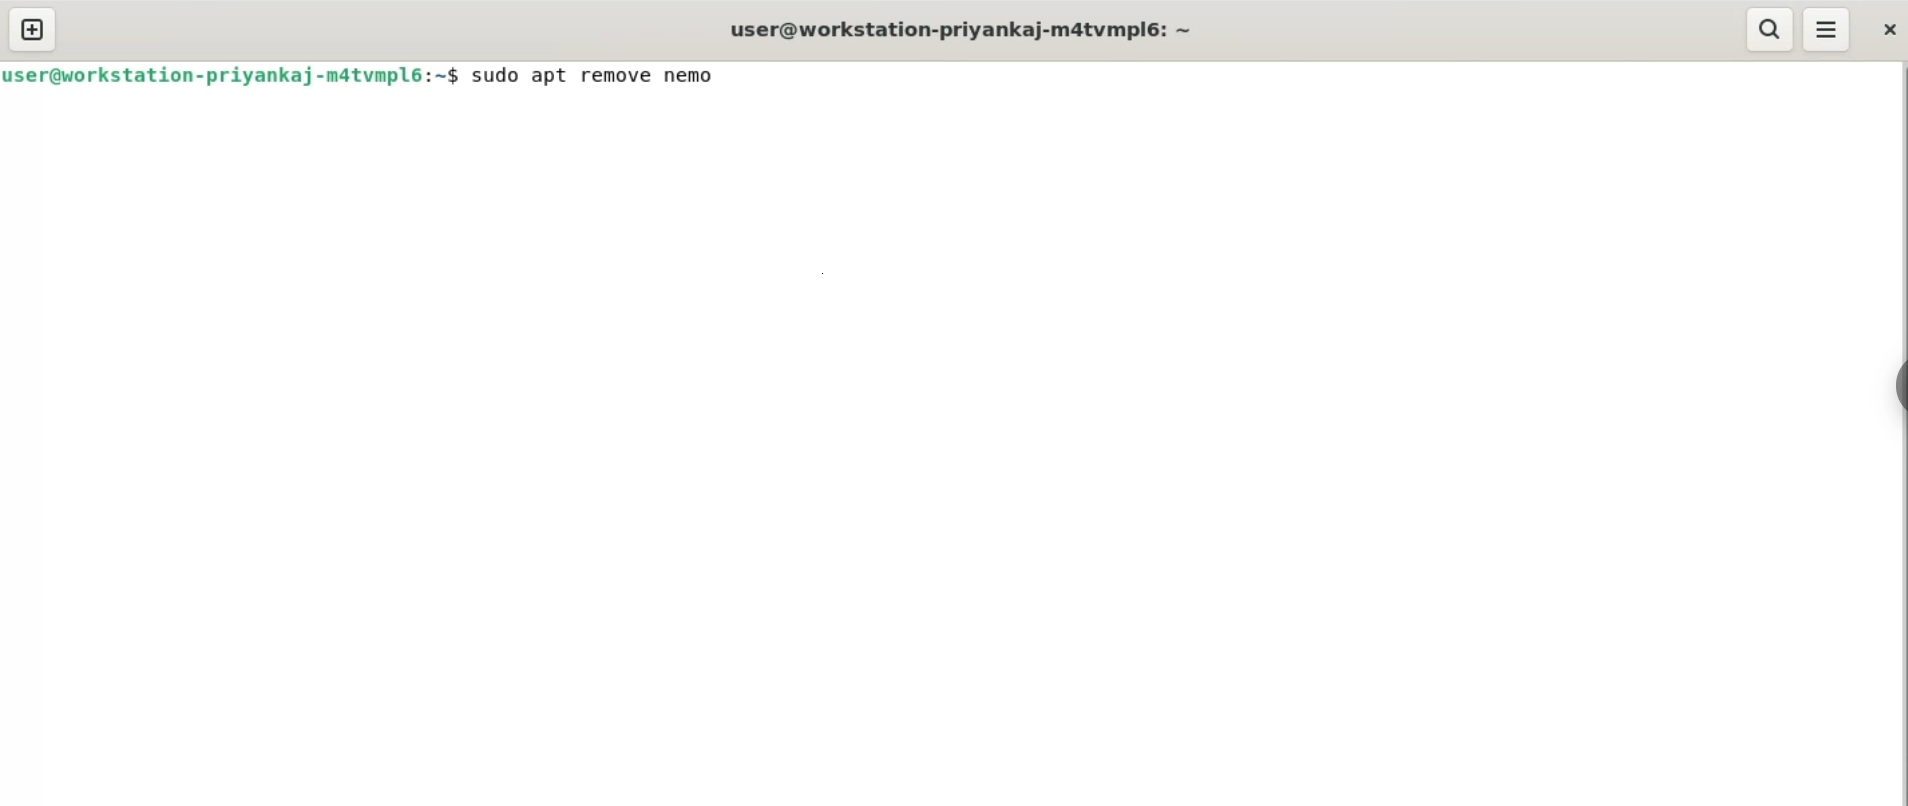 This screenshot has width=1908, height=806. What do you see at coordinates (29, 29) in the screenshot?
I see `new tab` at bounding box center [29, 29].